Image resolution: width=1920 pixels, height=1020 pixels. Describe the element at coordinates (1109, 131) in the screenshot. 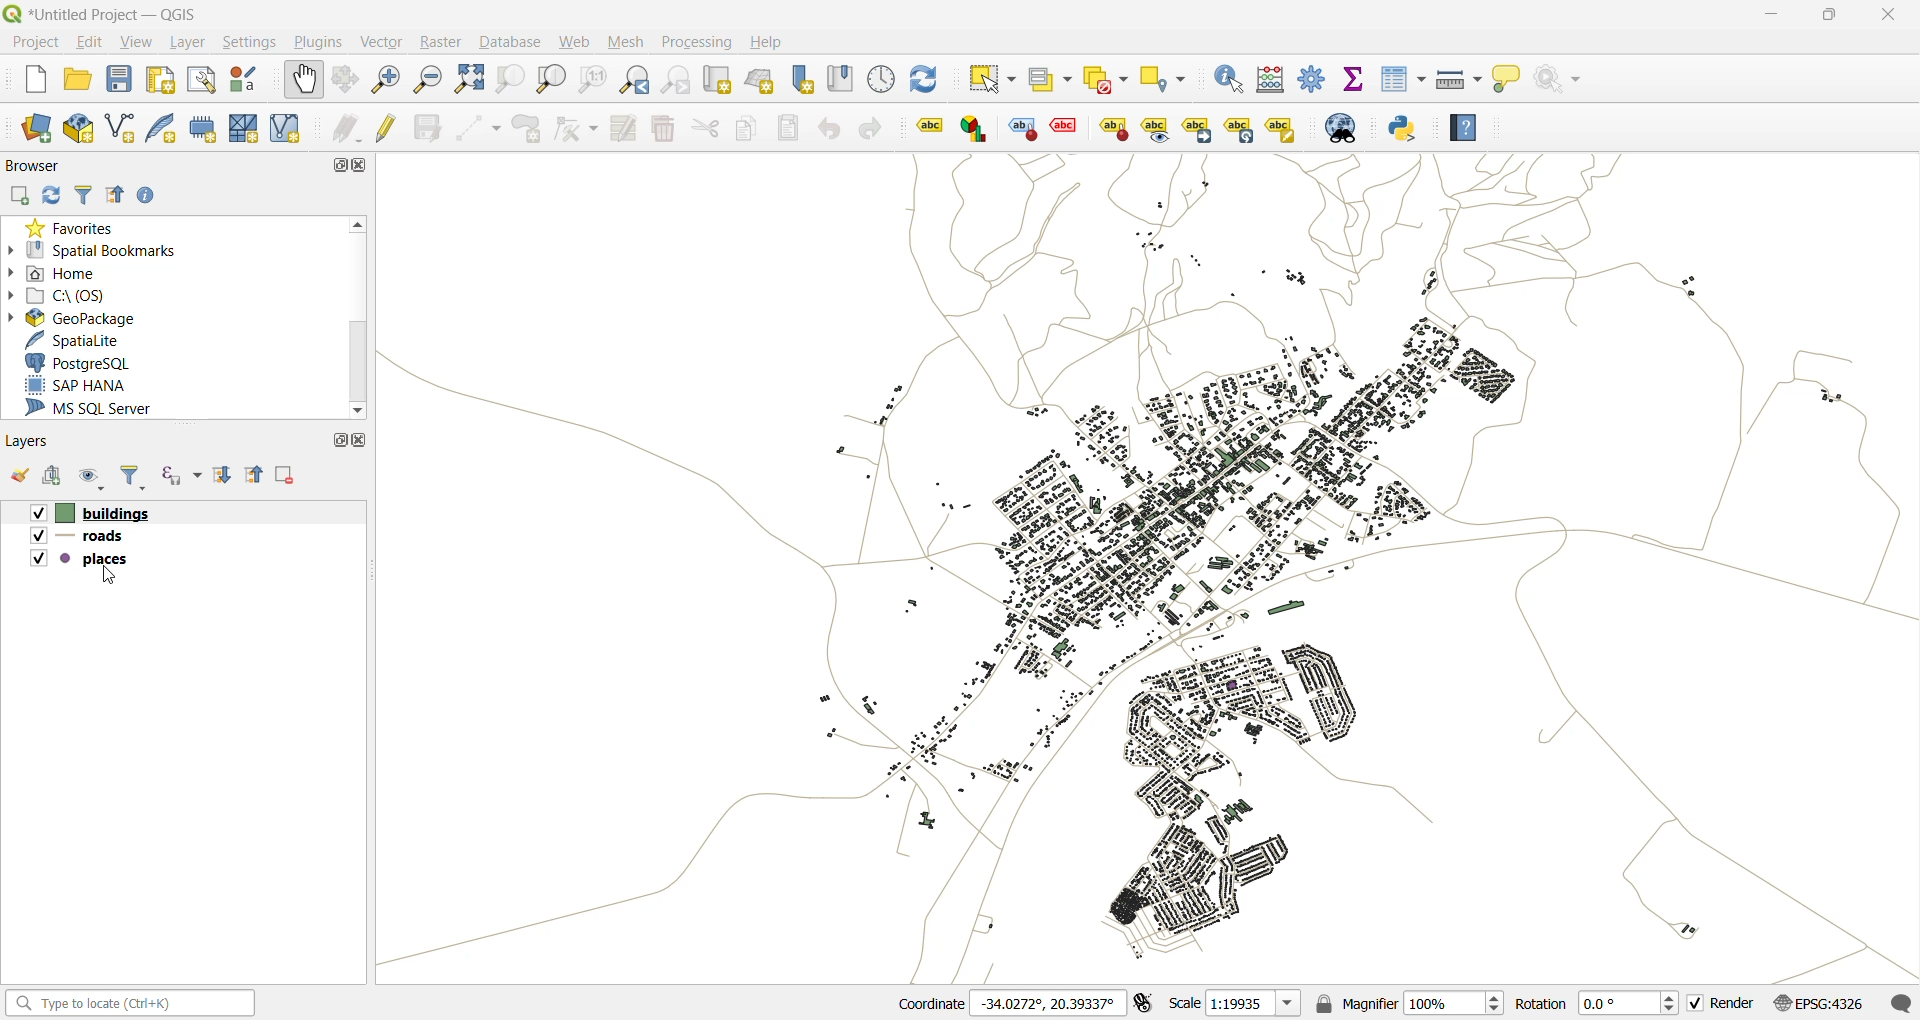

I see `label tools` at that location.